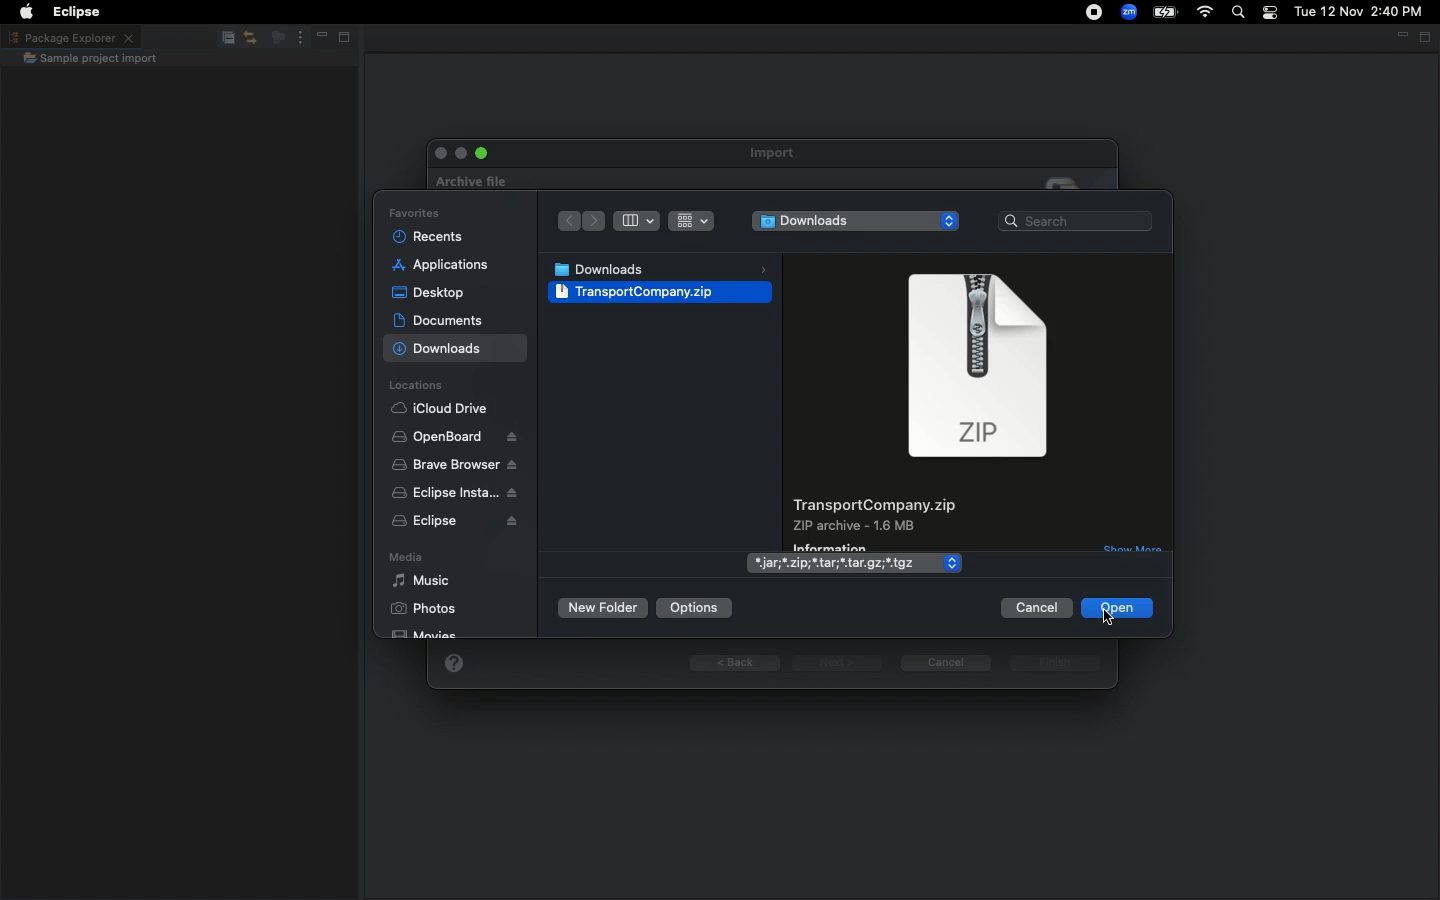  I want to click on sample project import, so click(90, 60).